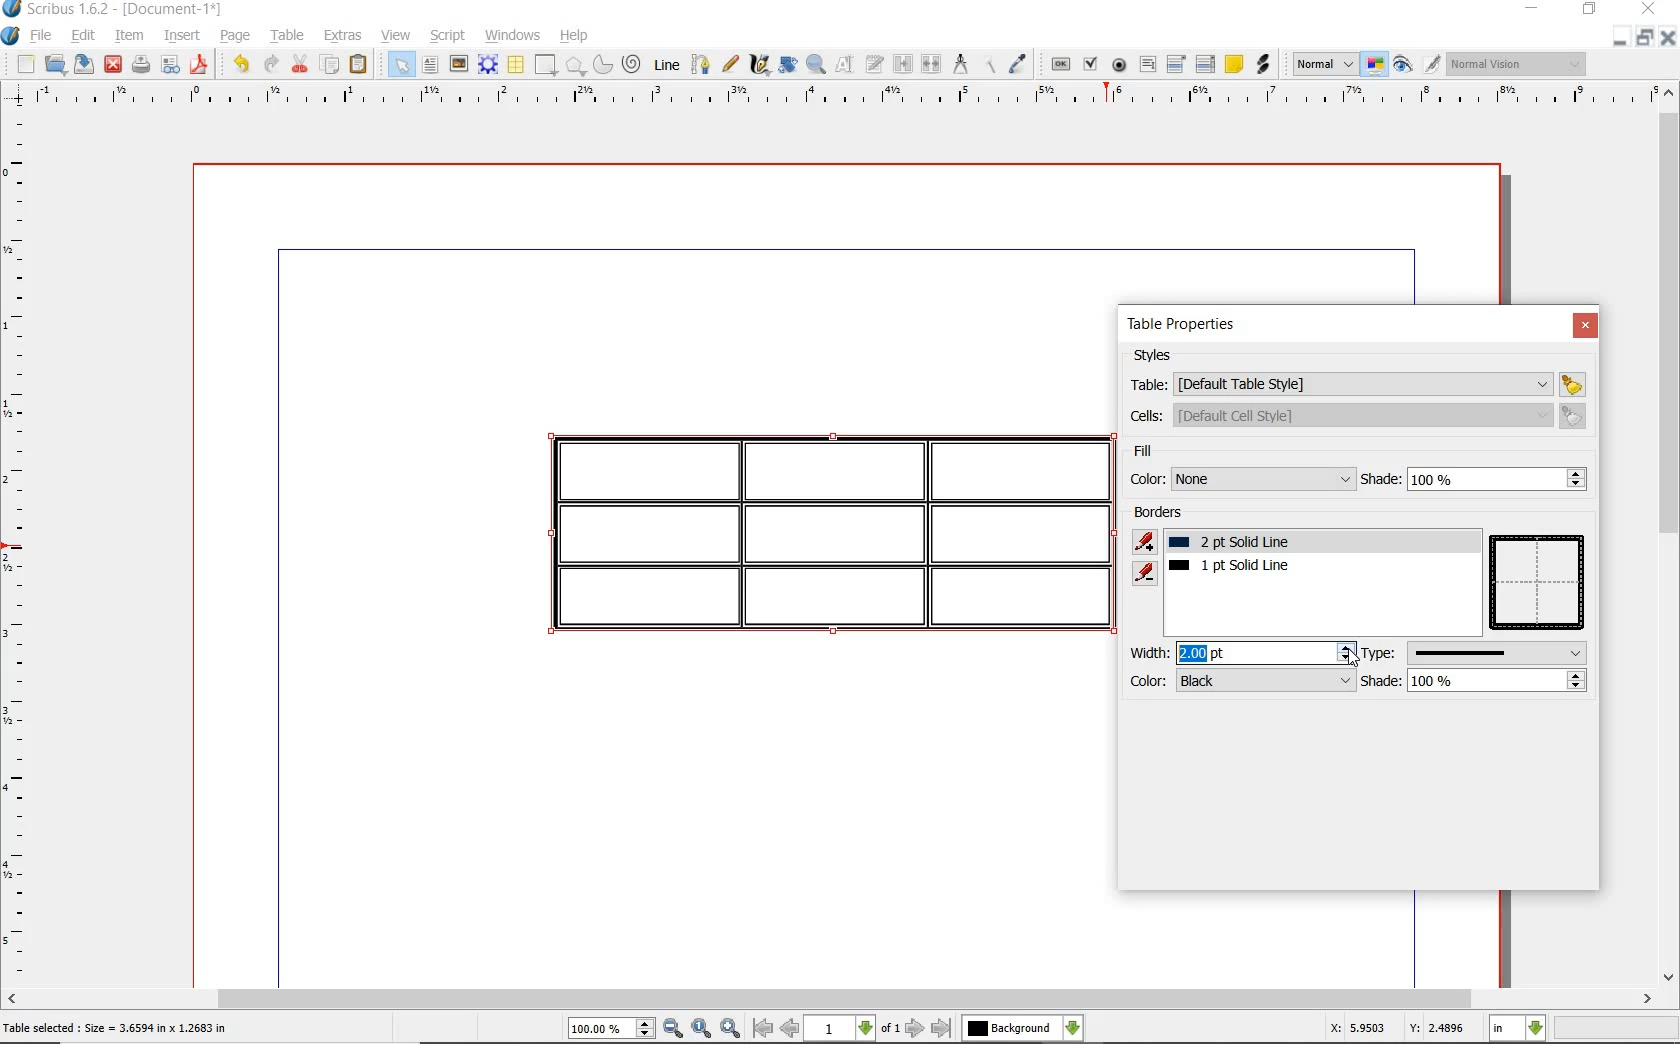 Image resolution: width=1680 pixels, height=1044 pixels. Describe the element at coordinates (1670, 36) in the screenshot. I see `CLOSE` at that location.